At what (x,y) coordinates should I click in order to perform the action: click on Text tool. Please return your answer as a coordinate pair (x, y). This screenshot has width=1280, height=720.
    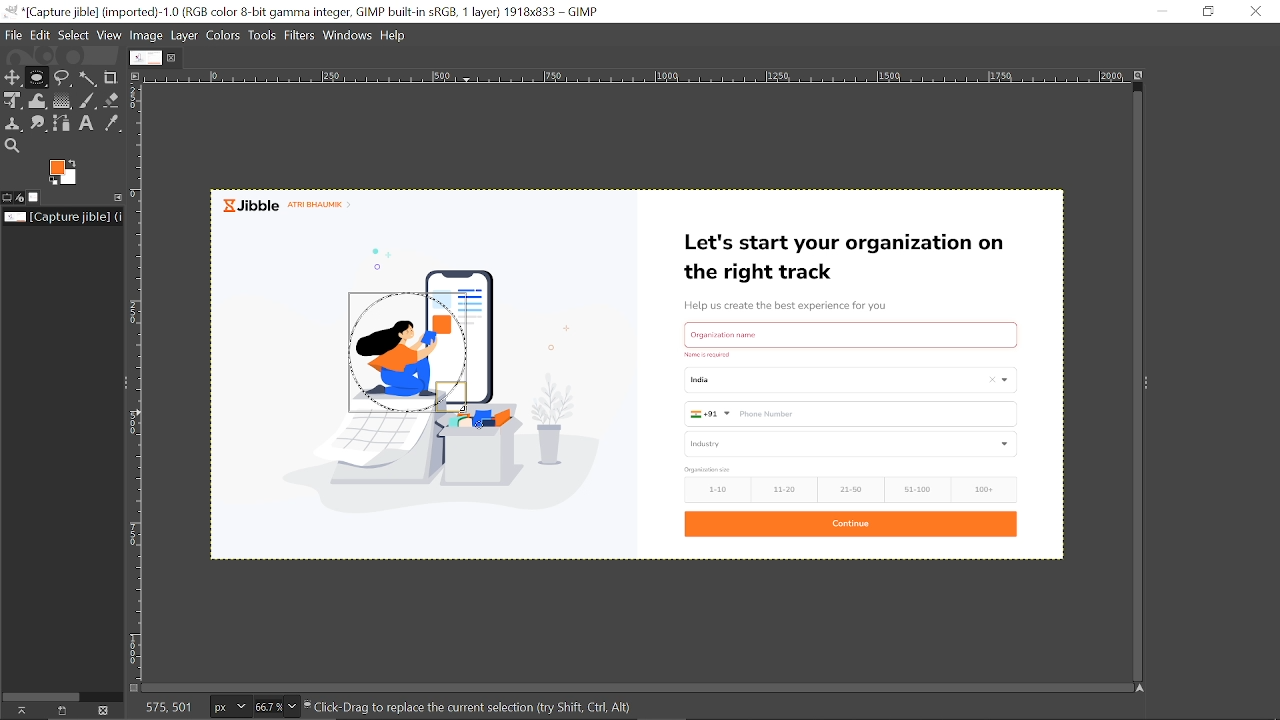
    Looking at the image, I should click on (87, 123).